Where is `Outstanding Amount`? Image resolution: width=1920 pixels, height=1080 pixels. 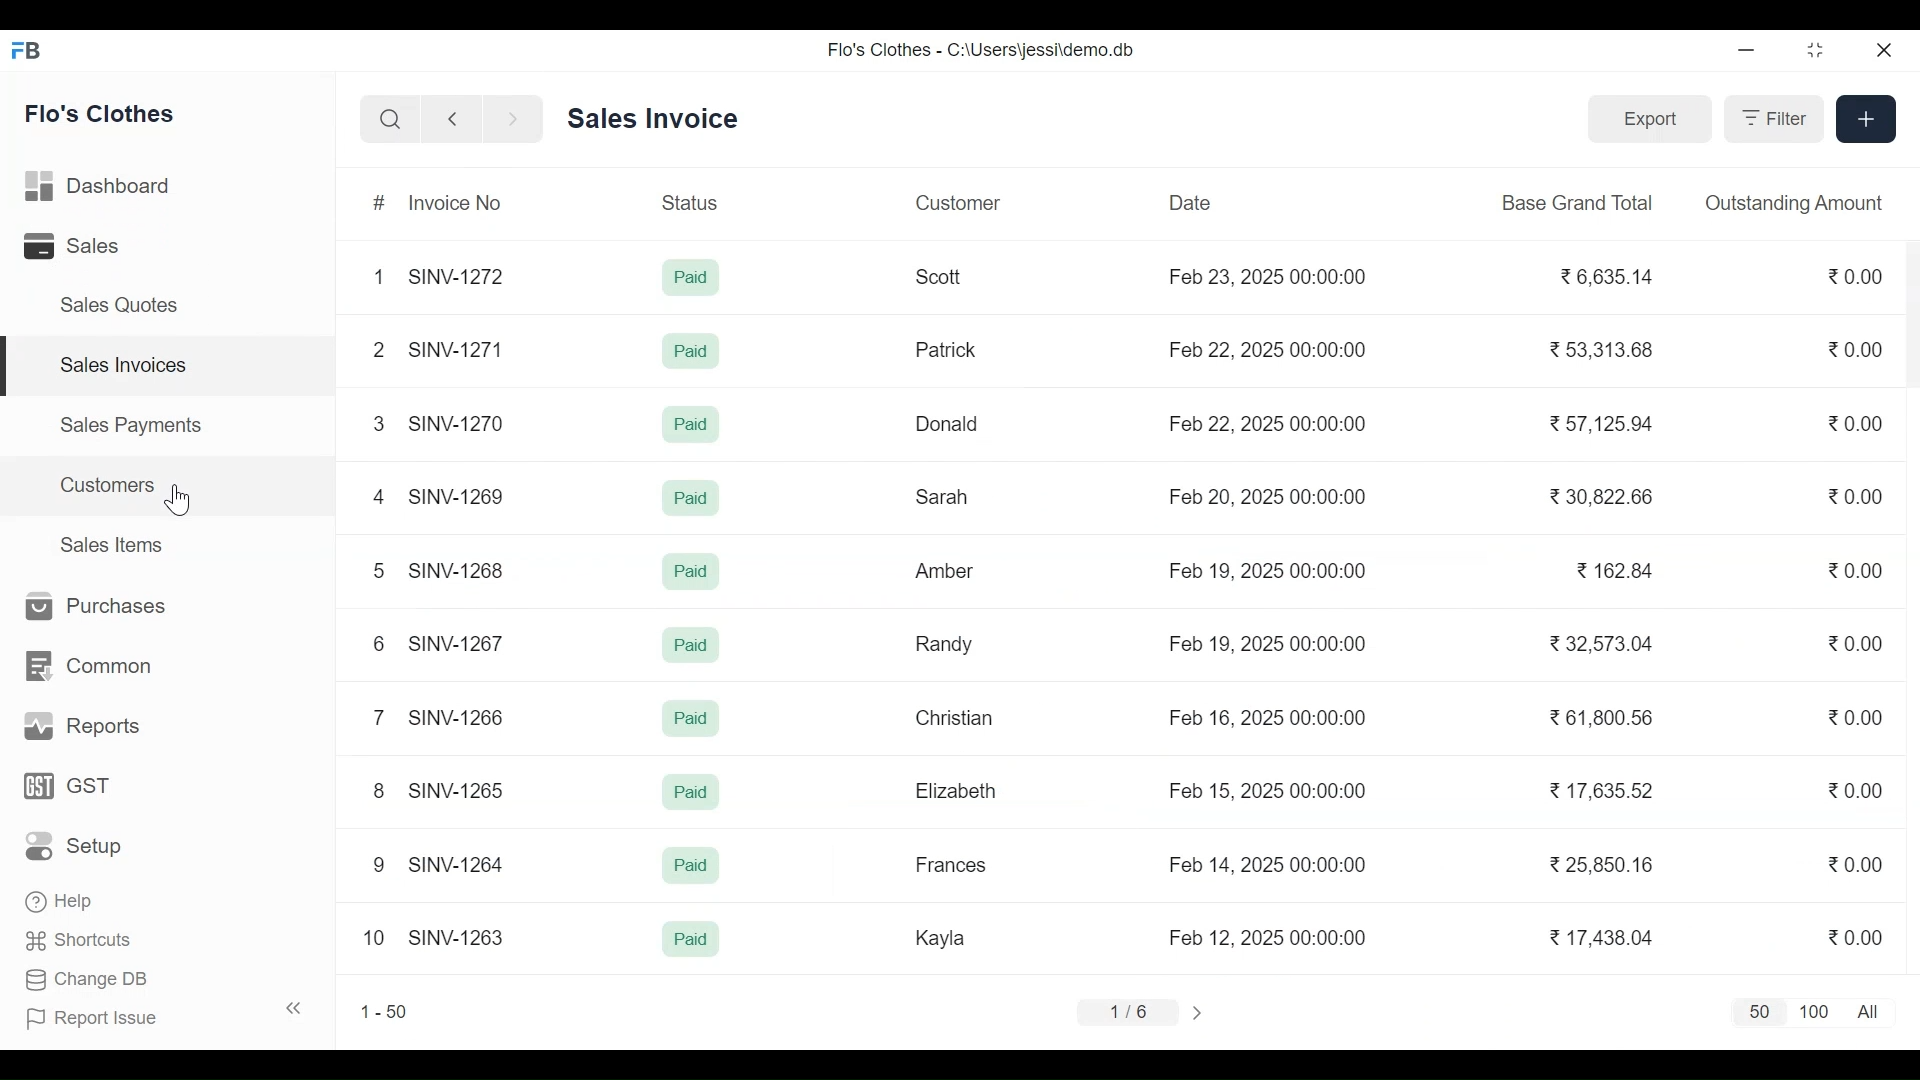 Outstanding Amount is located at coordinates (1796, 202).